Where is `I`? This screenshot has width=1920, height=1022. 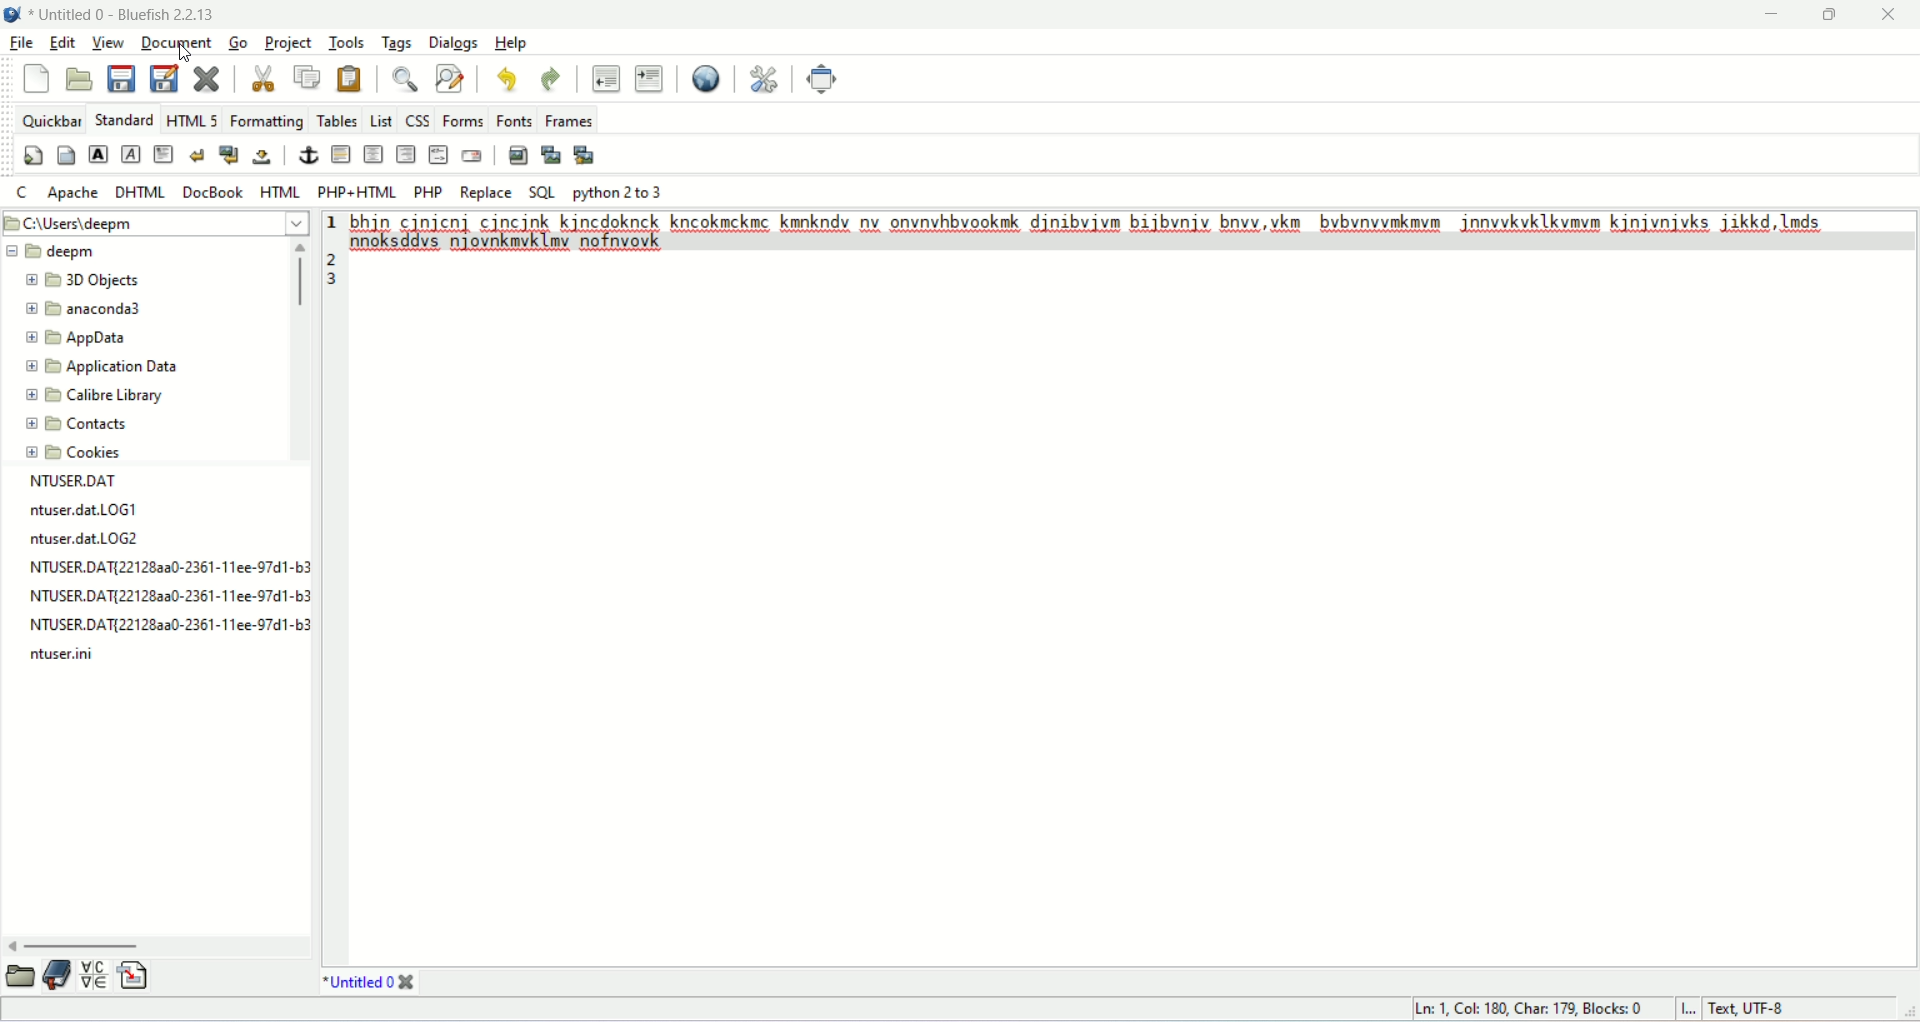 I is located at coordinates (1689, 1008).